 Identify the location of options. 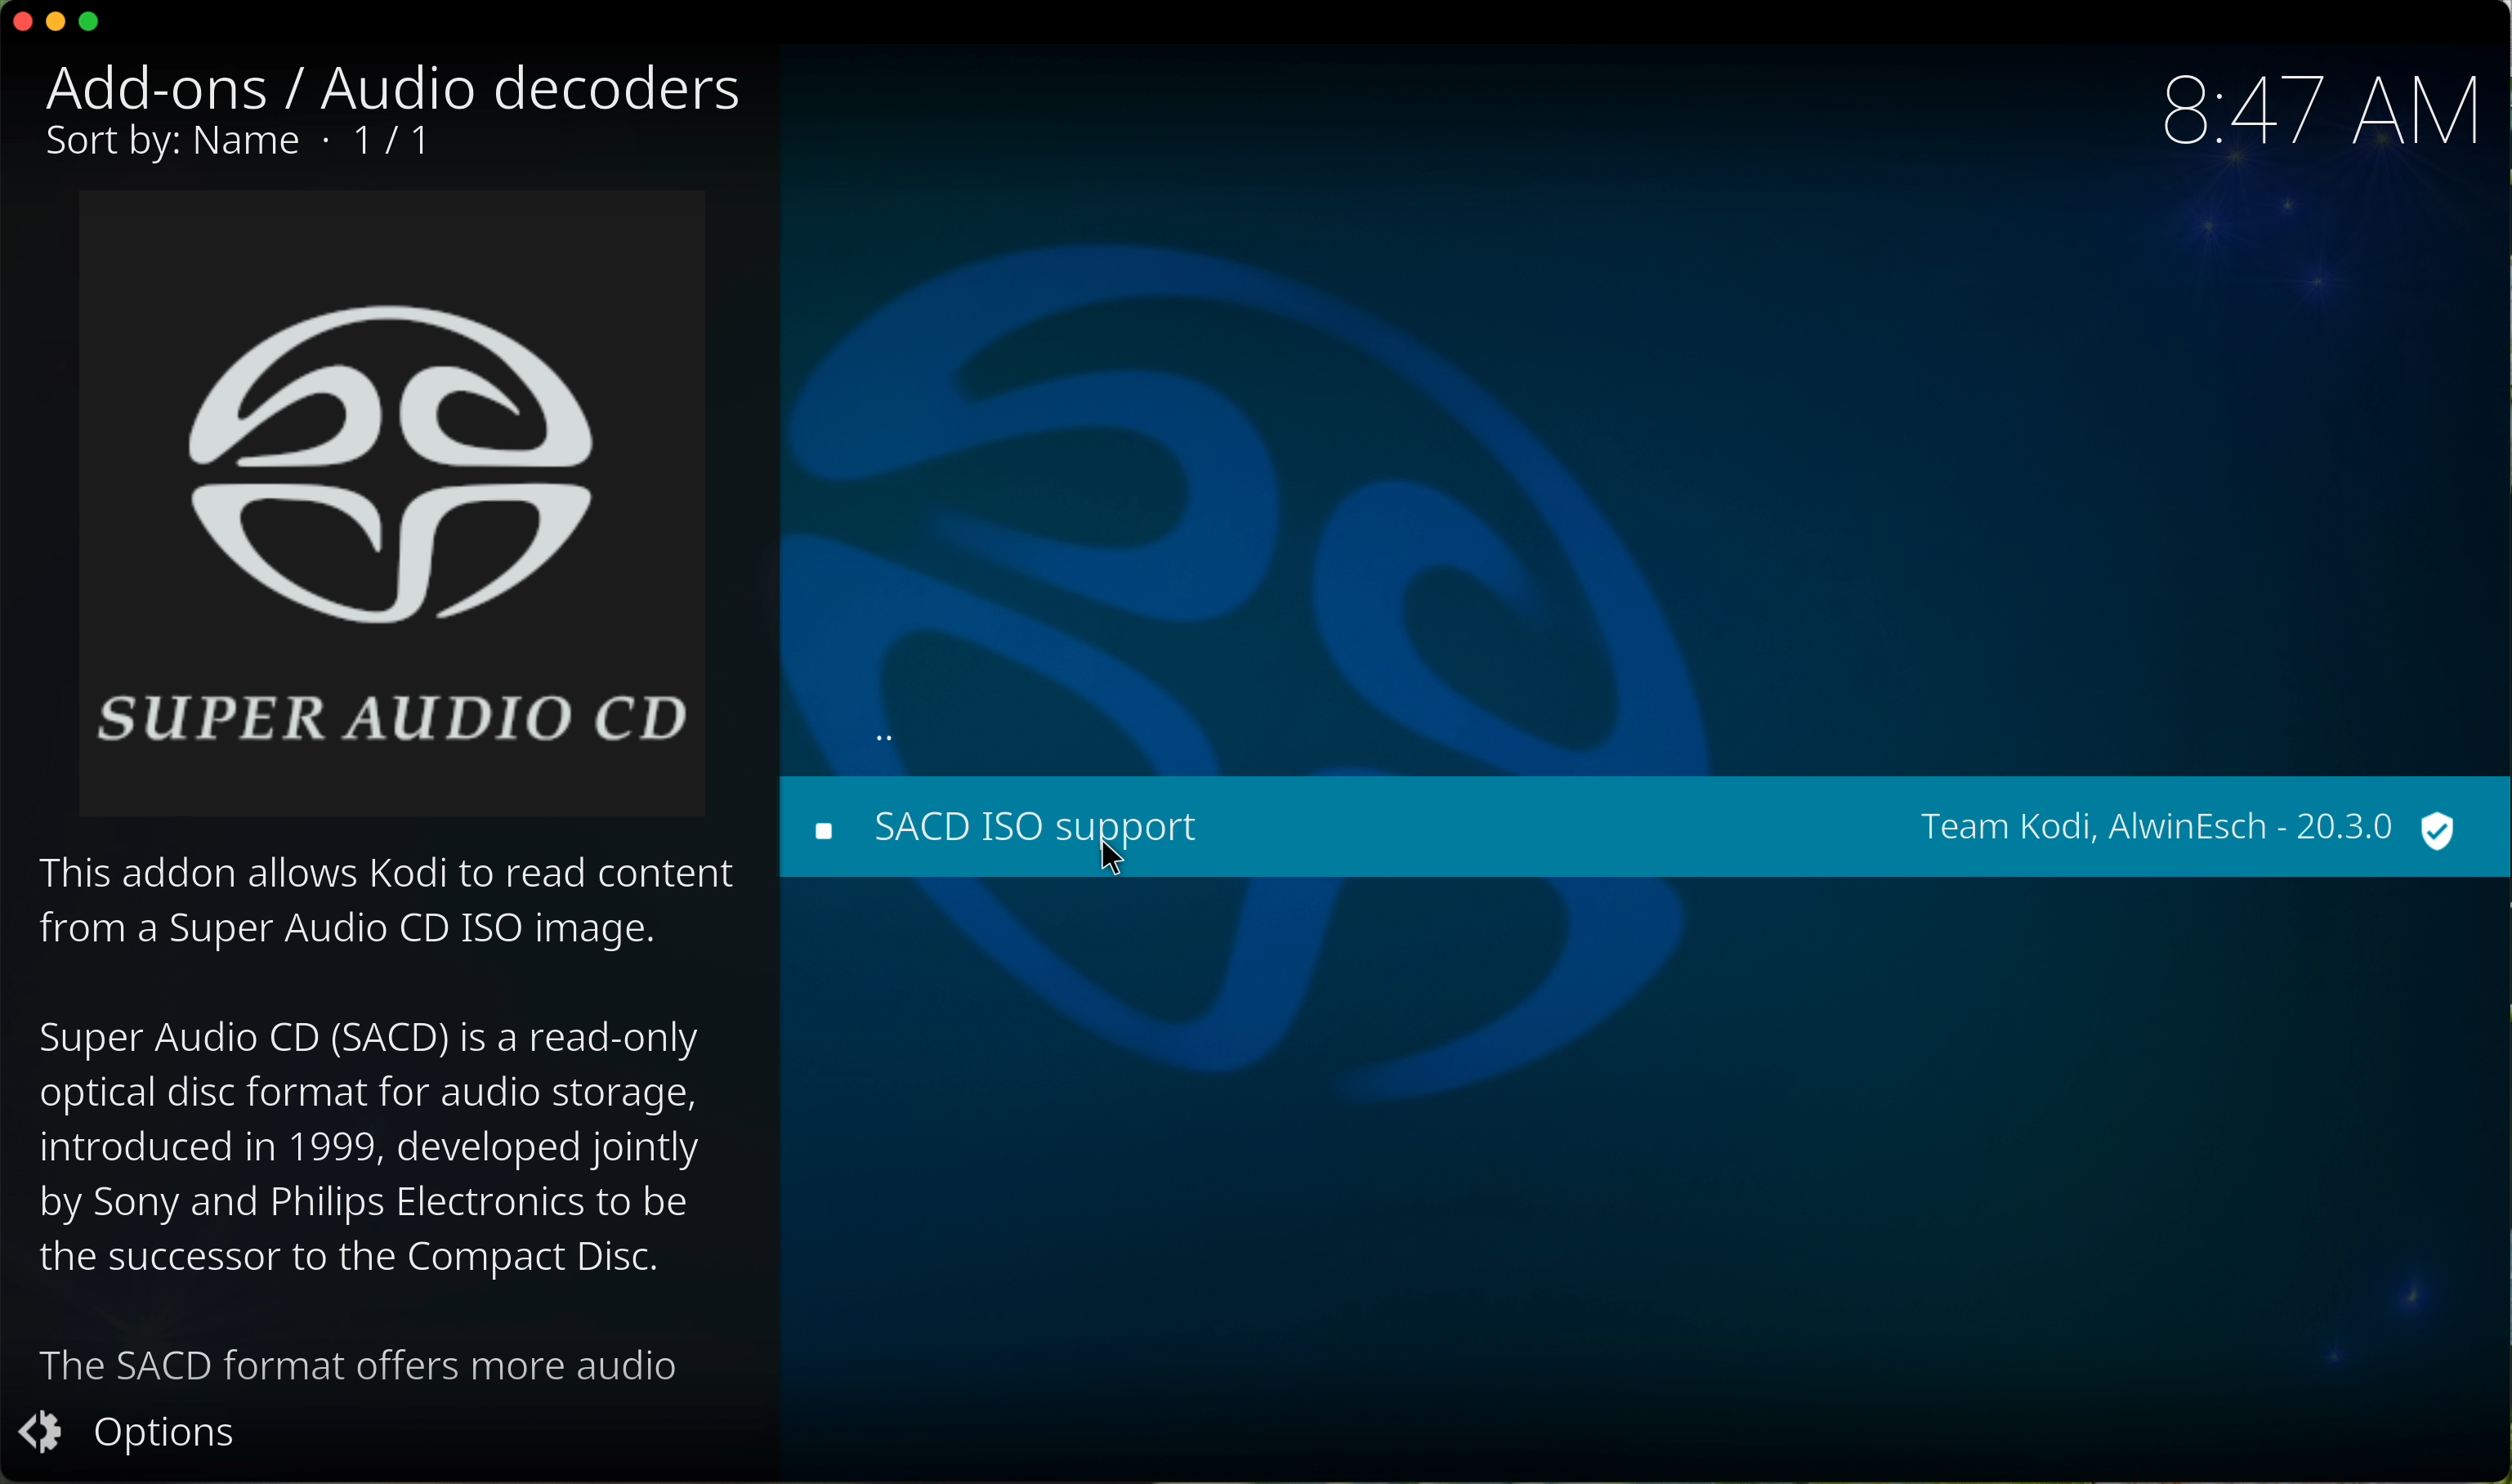
(127, 1439).